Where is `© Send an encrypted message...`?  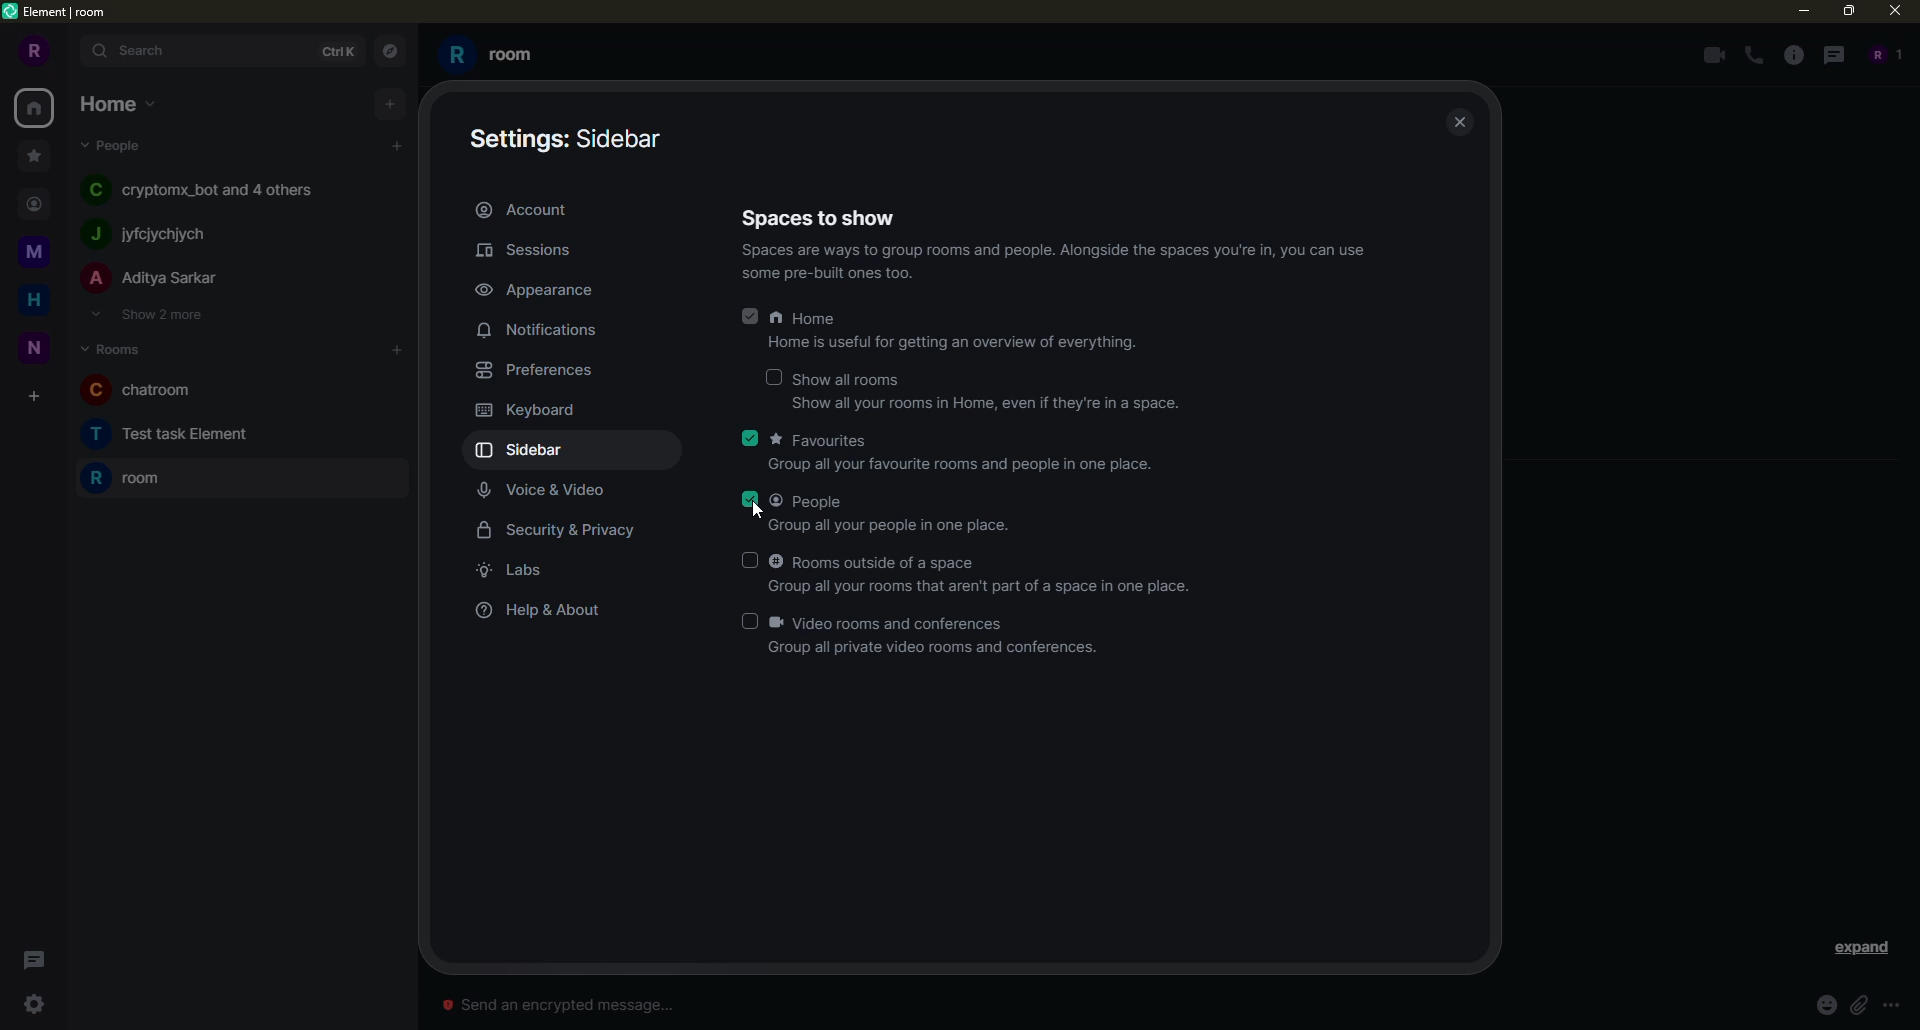 © Send an encrypted message... is located at coordinates (583, 1004).